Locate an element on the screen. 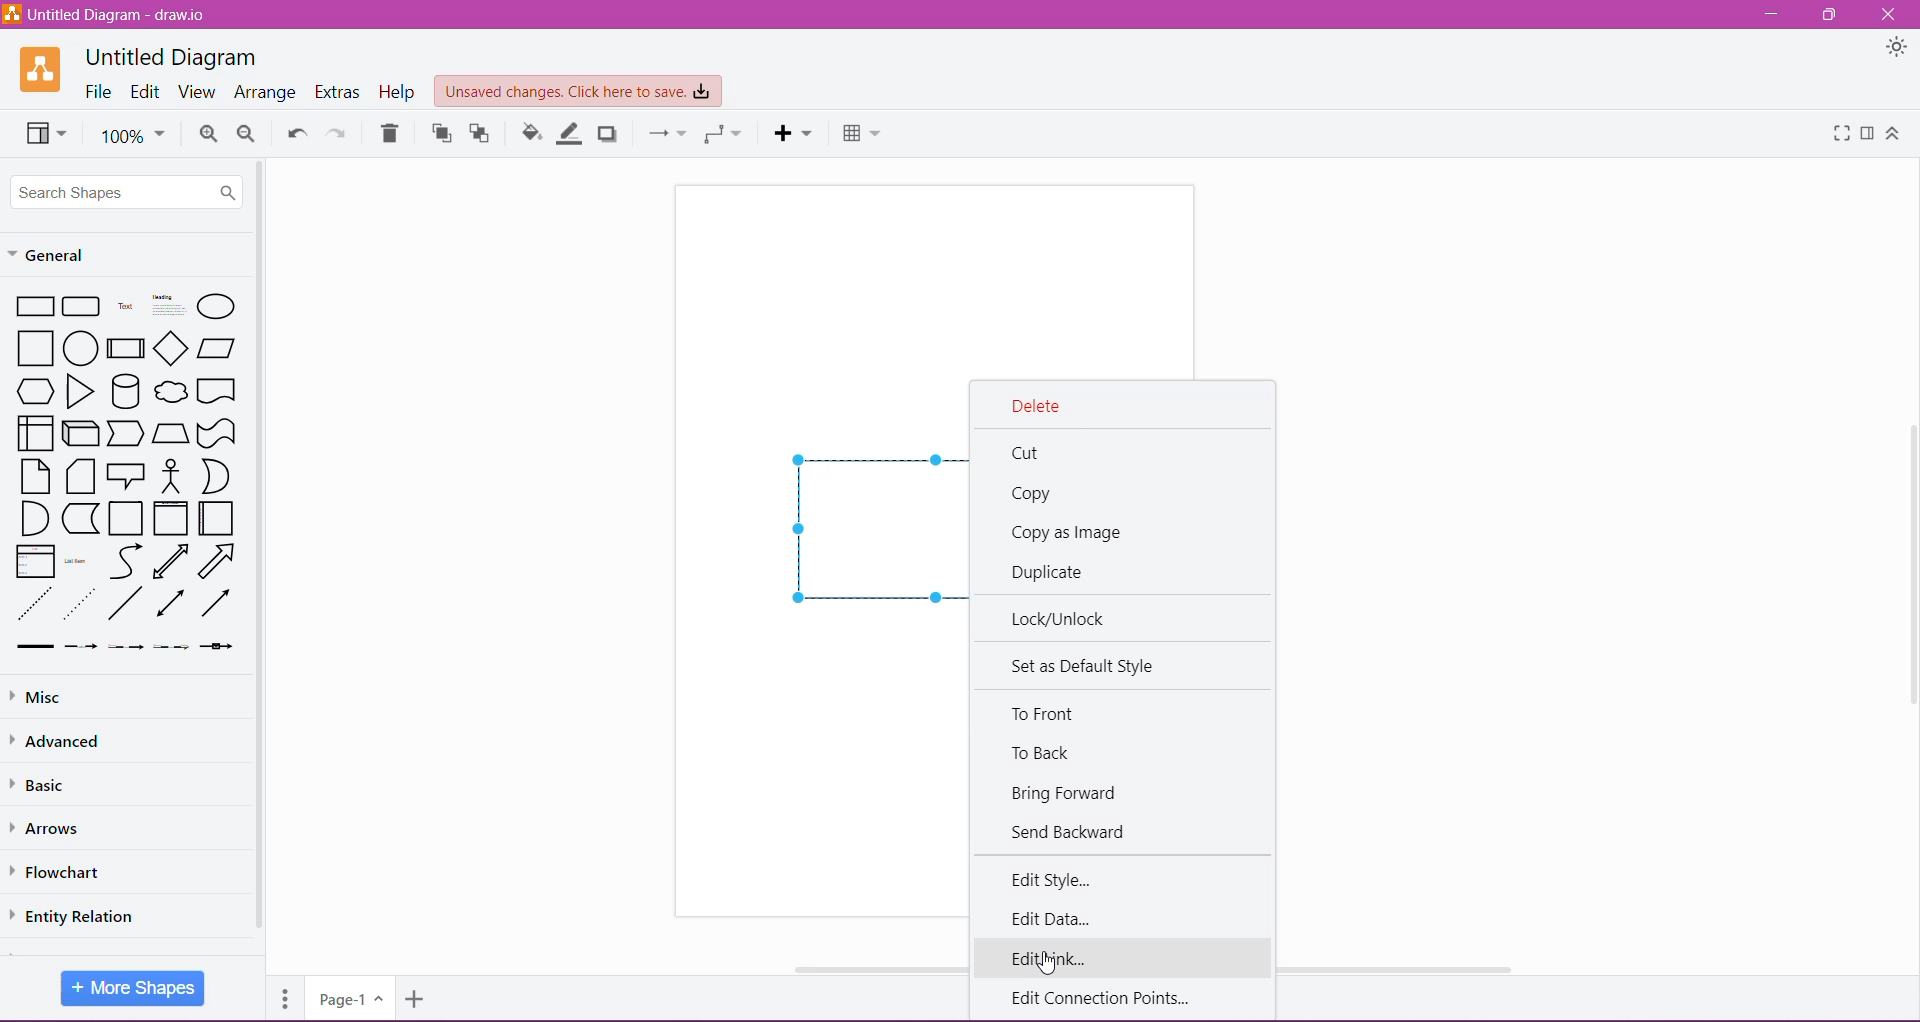  Fill Color is located at coordinates (532, 134).